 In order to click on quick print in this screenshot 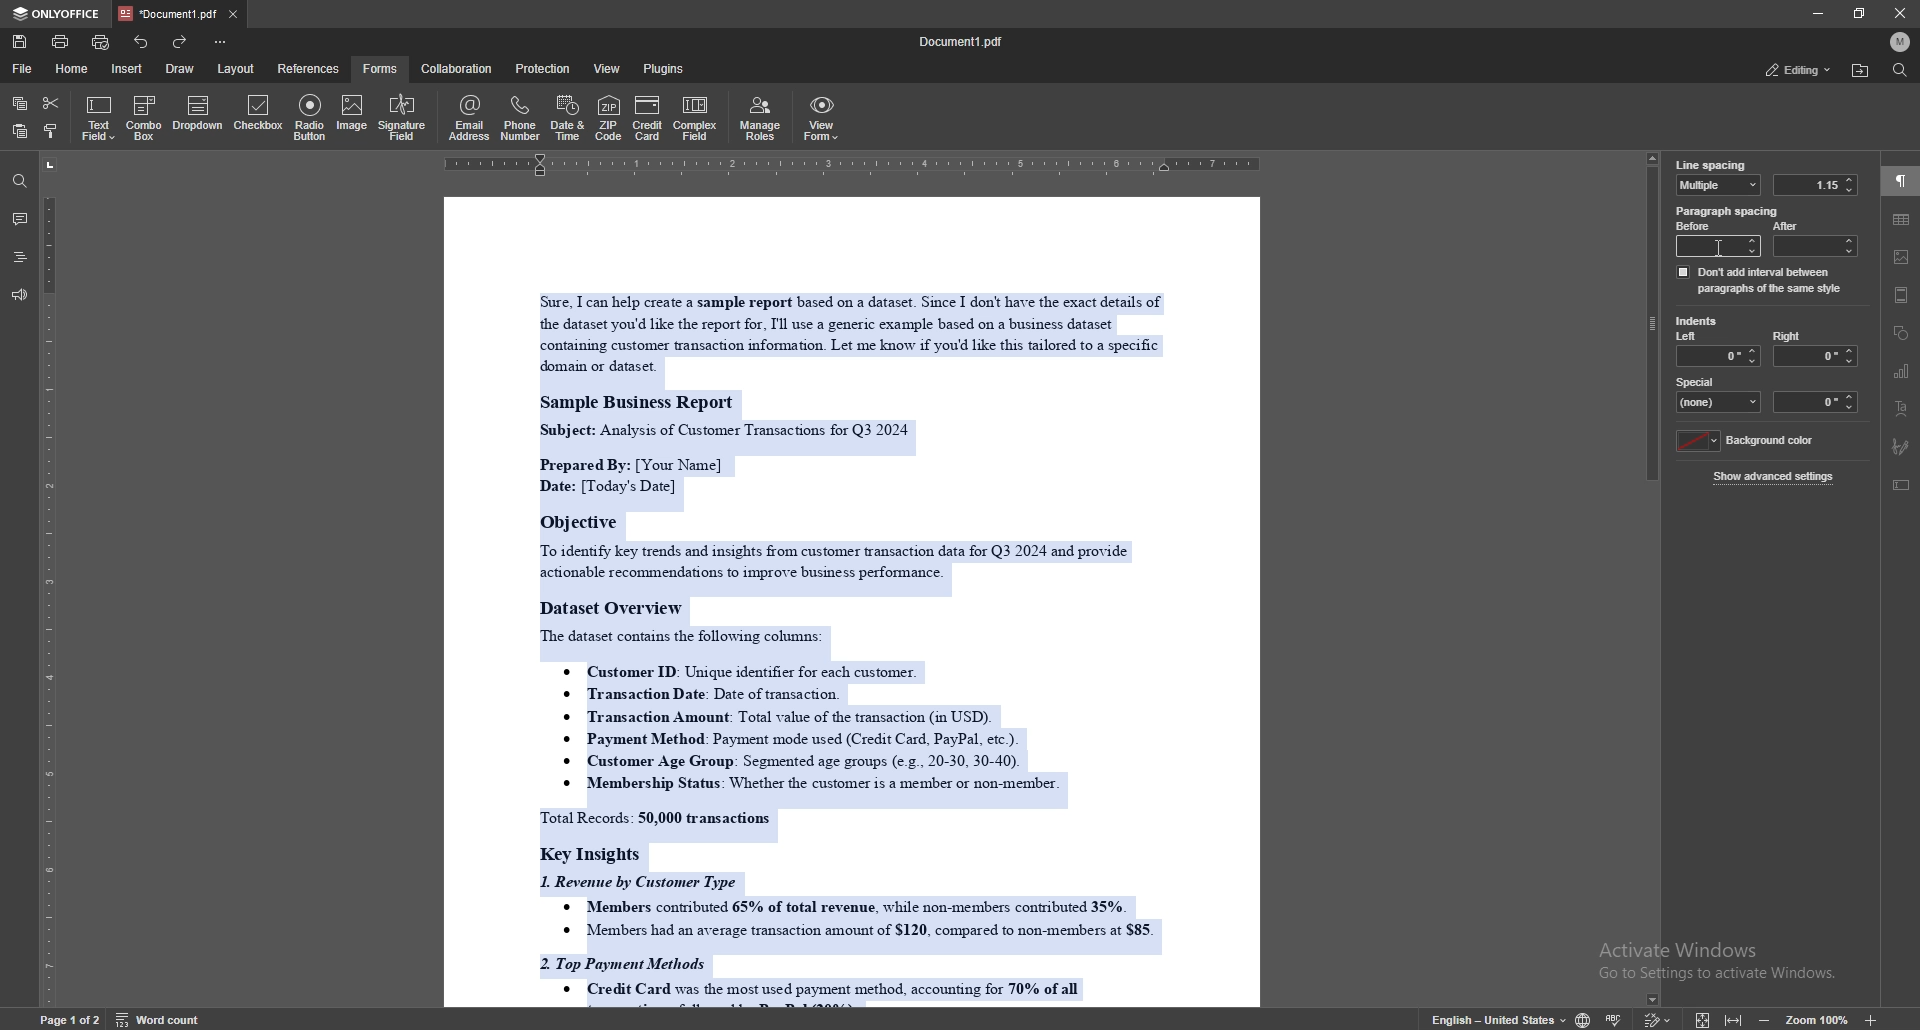, I will do `click(103, 42)`.